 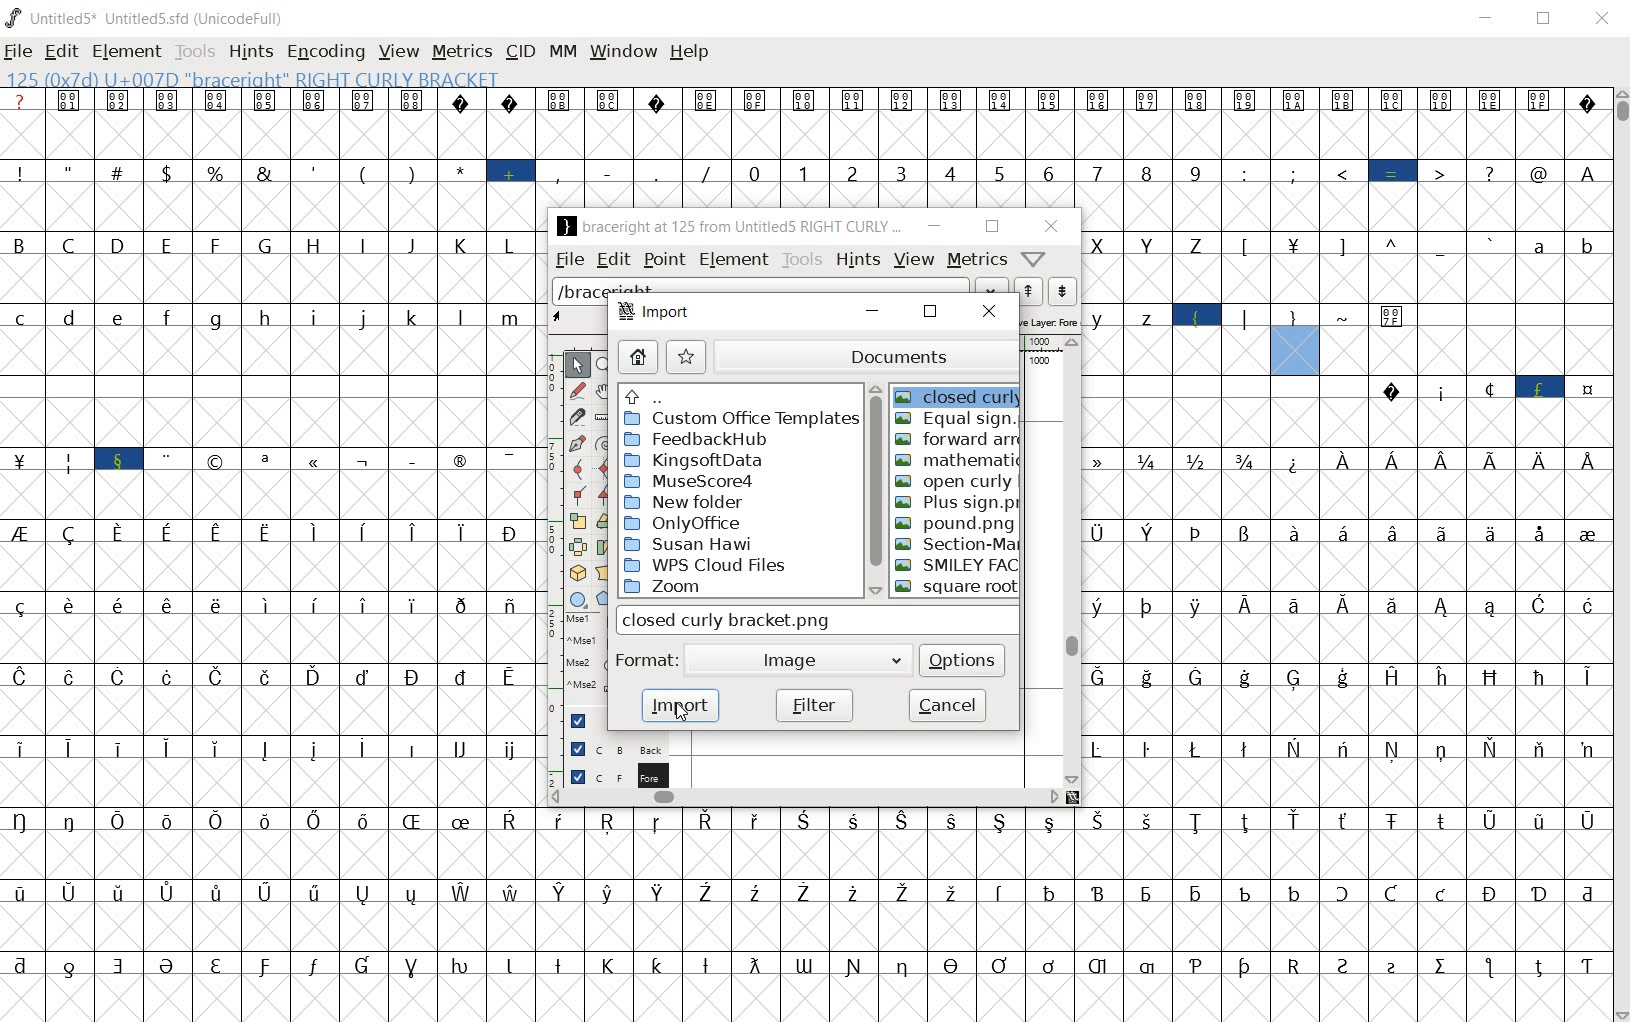 I want to click on restore down, so click(x=992, y=226).